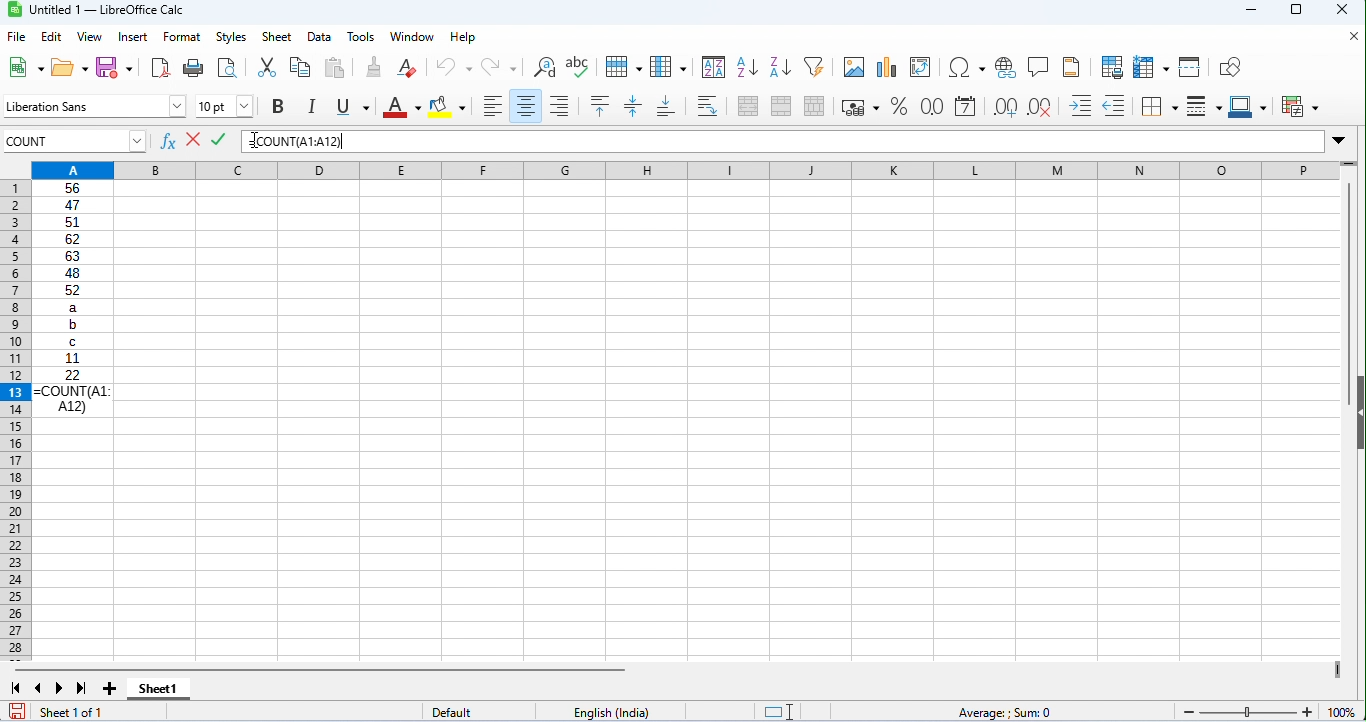  Describe the element at coordinates (1342, 712) in the screenshot. I see `100%` at that location.